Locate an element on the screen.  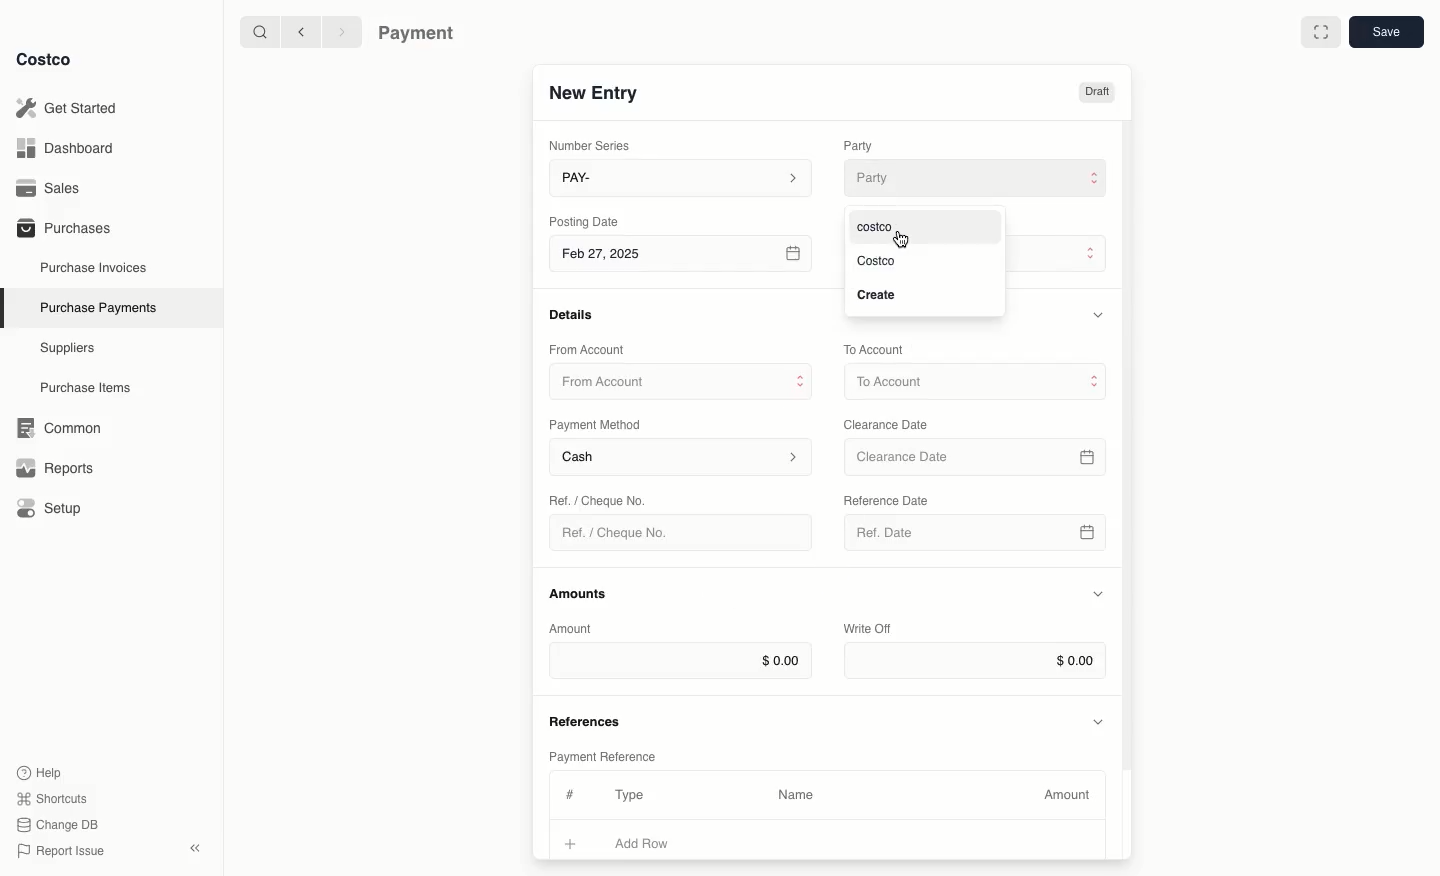
To Account is located at coordinates (978, 380).